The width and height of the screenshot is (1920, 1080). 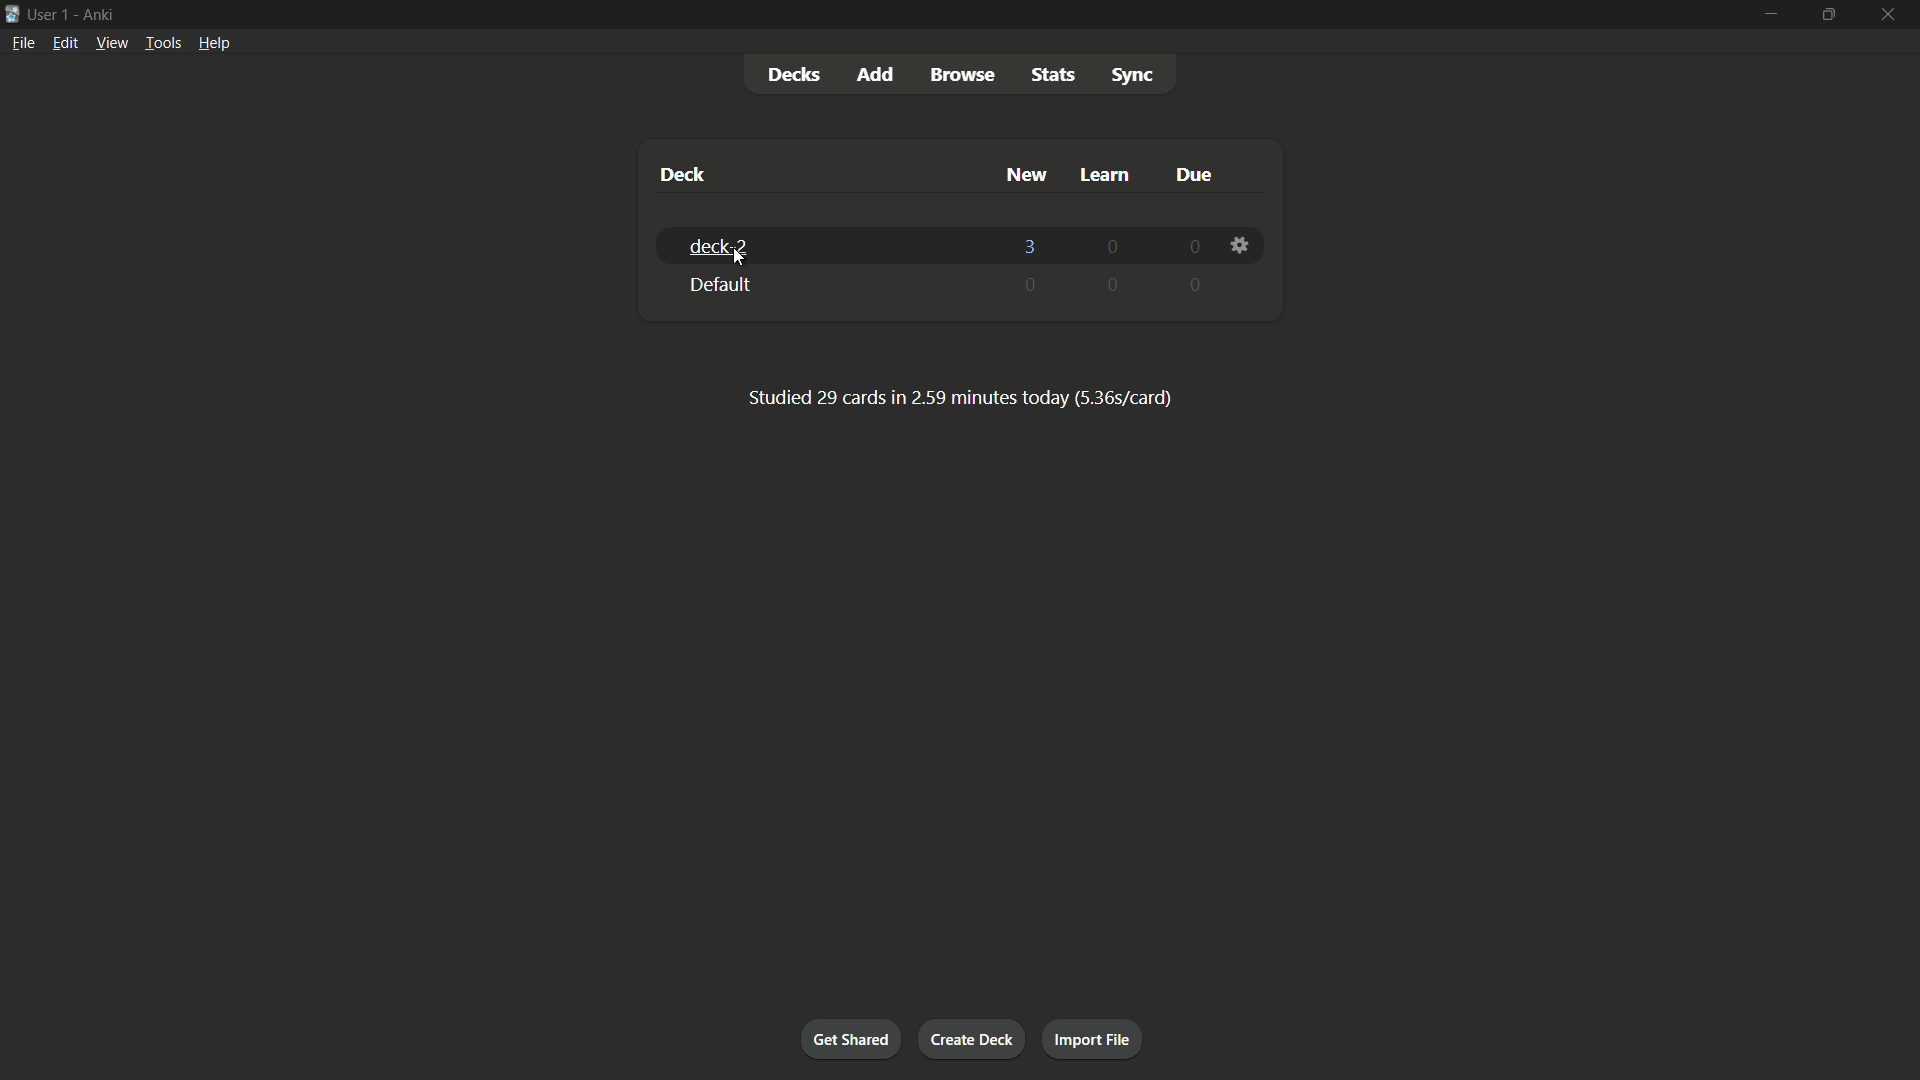 I want to click on 0, so click(x=1113, y=288).